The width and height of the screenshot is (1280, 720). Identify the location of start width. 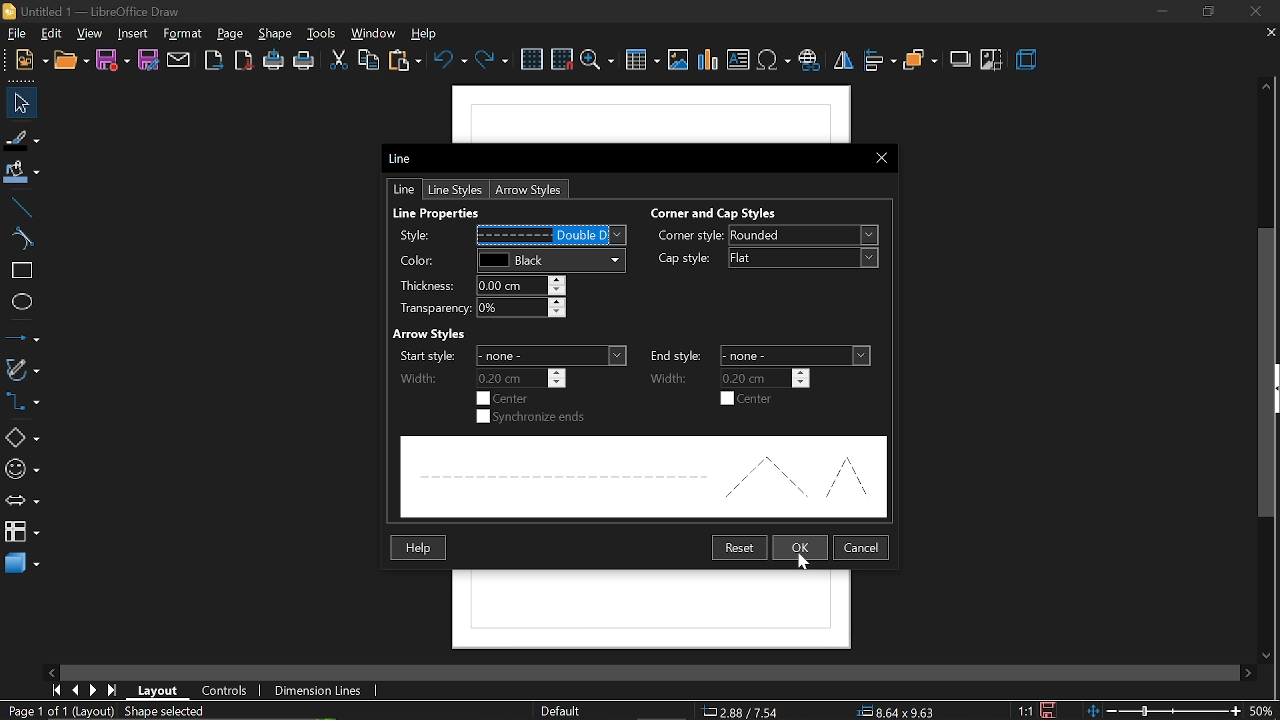
(512, 354).